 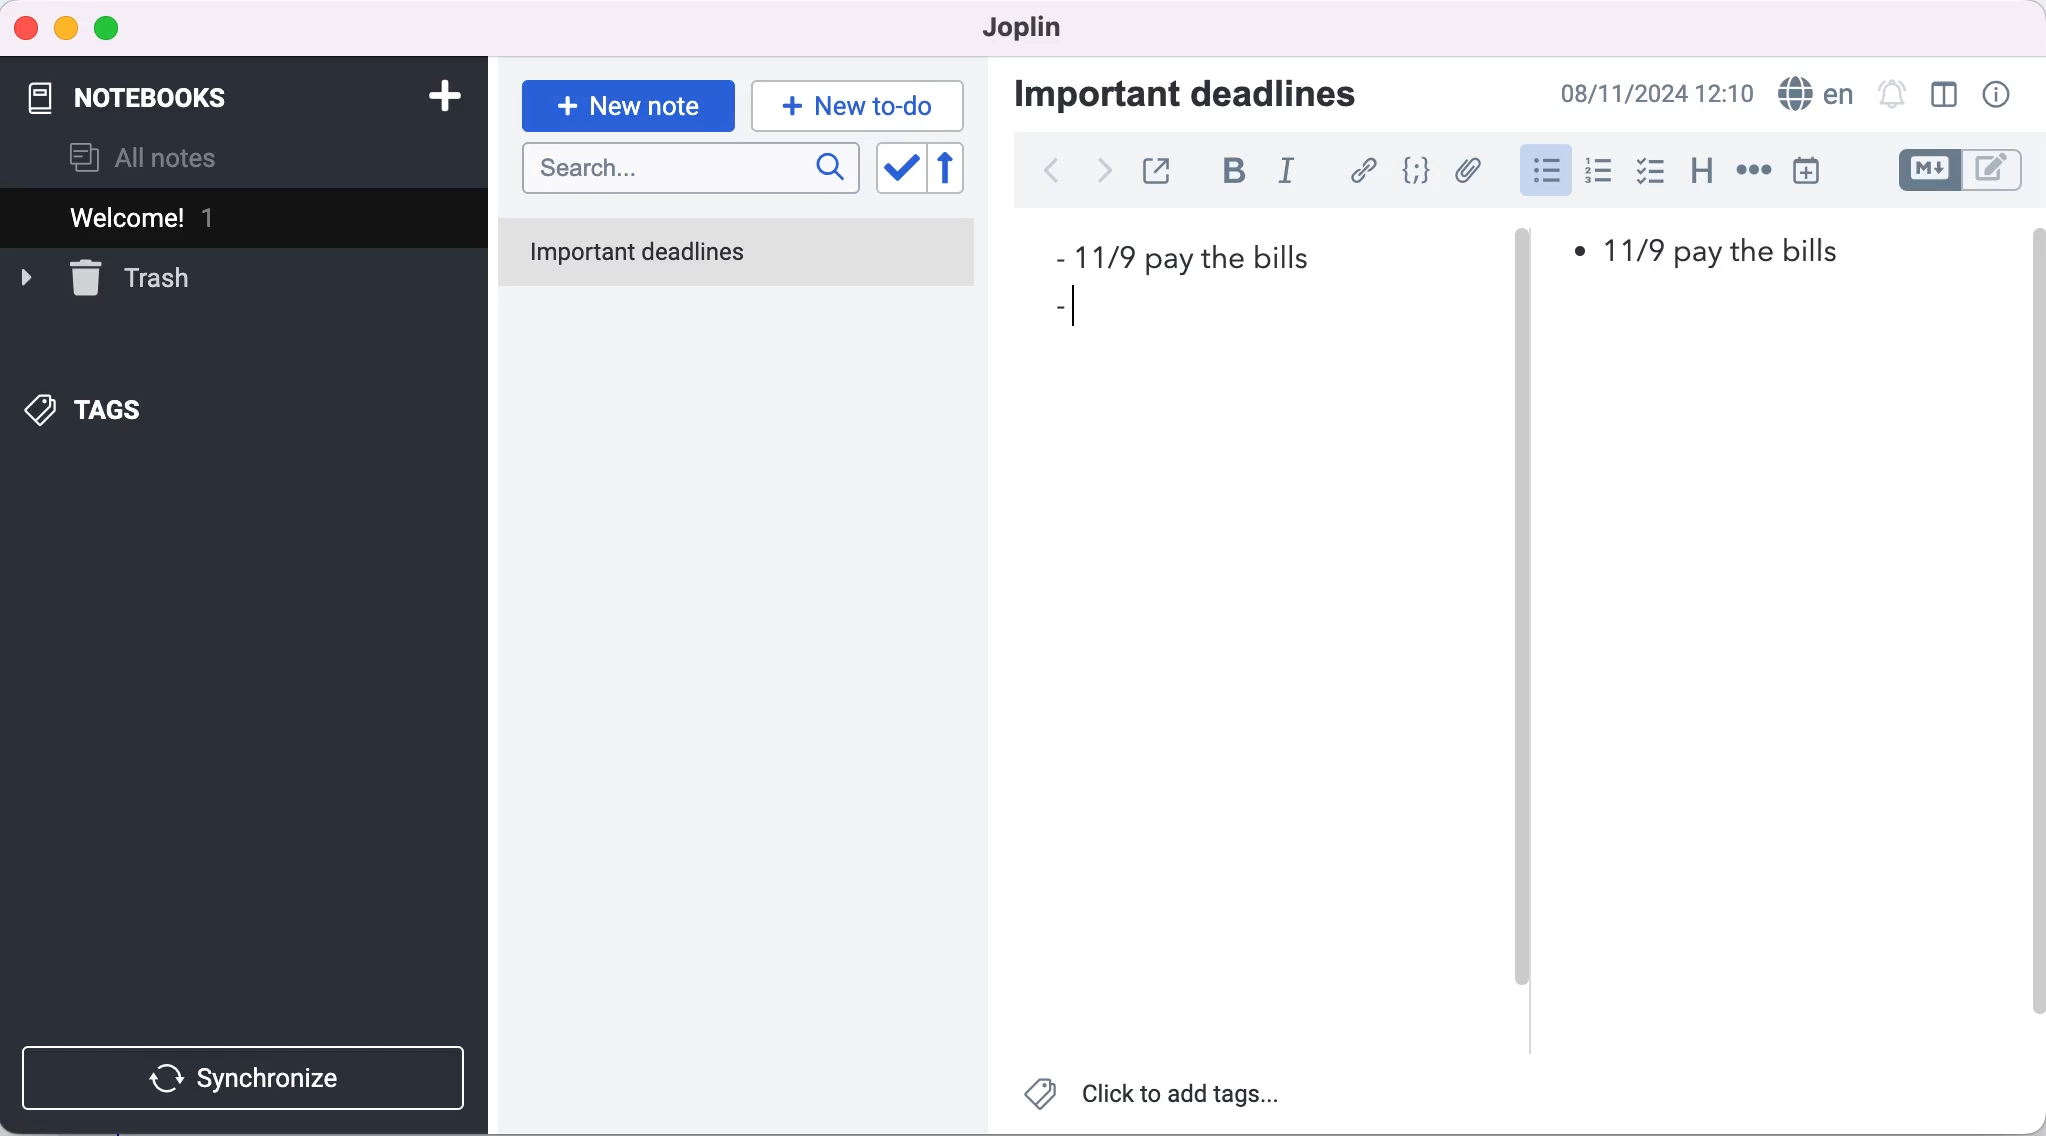 What do you see at coordinates (1157, 173) in the screenshot?
I see `toggle external editing` at bounding box center [1157, 173].